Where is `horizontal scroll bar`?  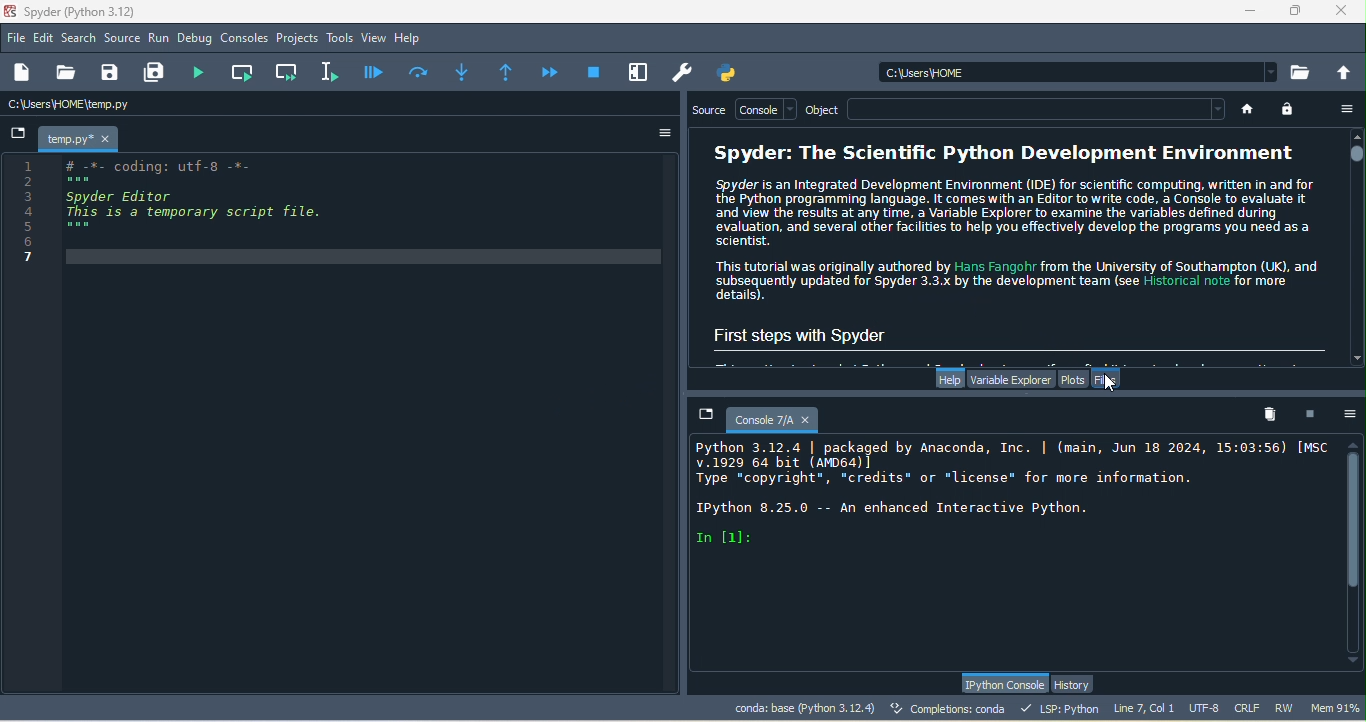
horizontal scroll bar is located at coordinates (1017, 353).